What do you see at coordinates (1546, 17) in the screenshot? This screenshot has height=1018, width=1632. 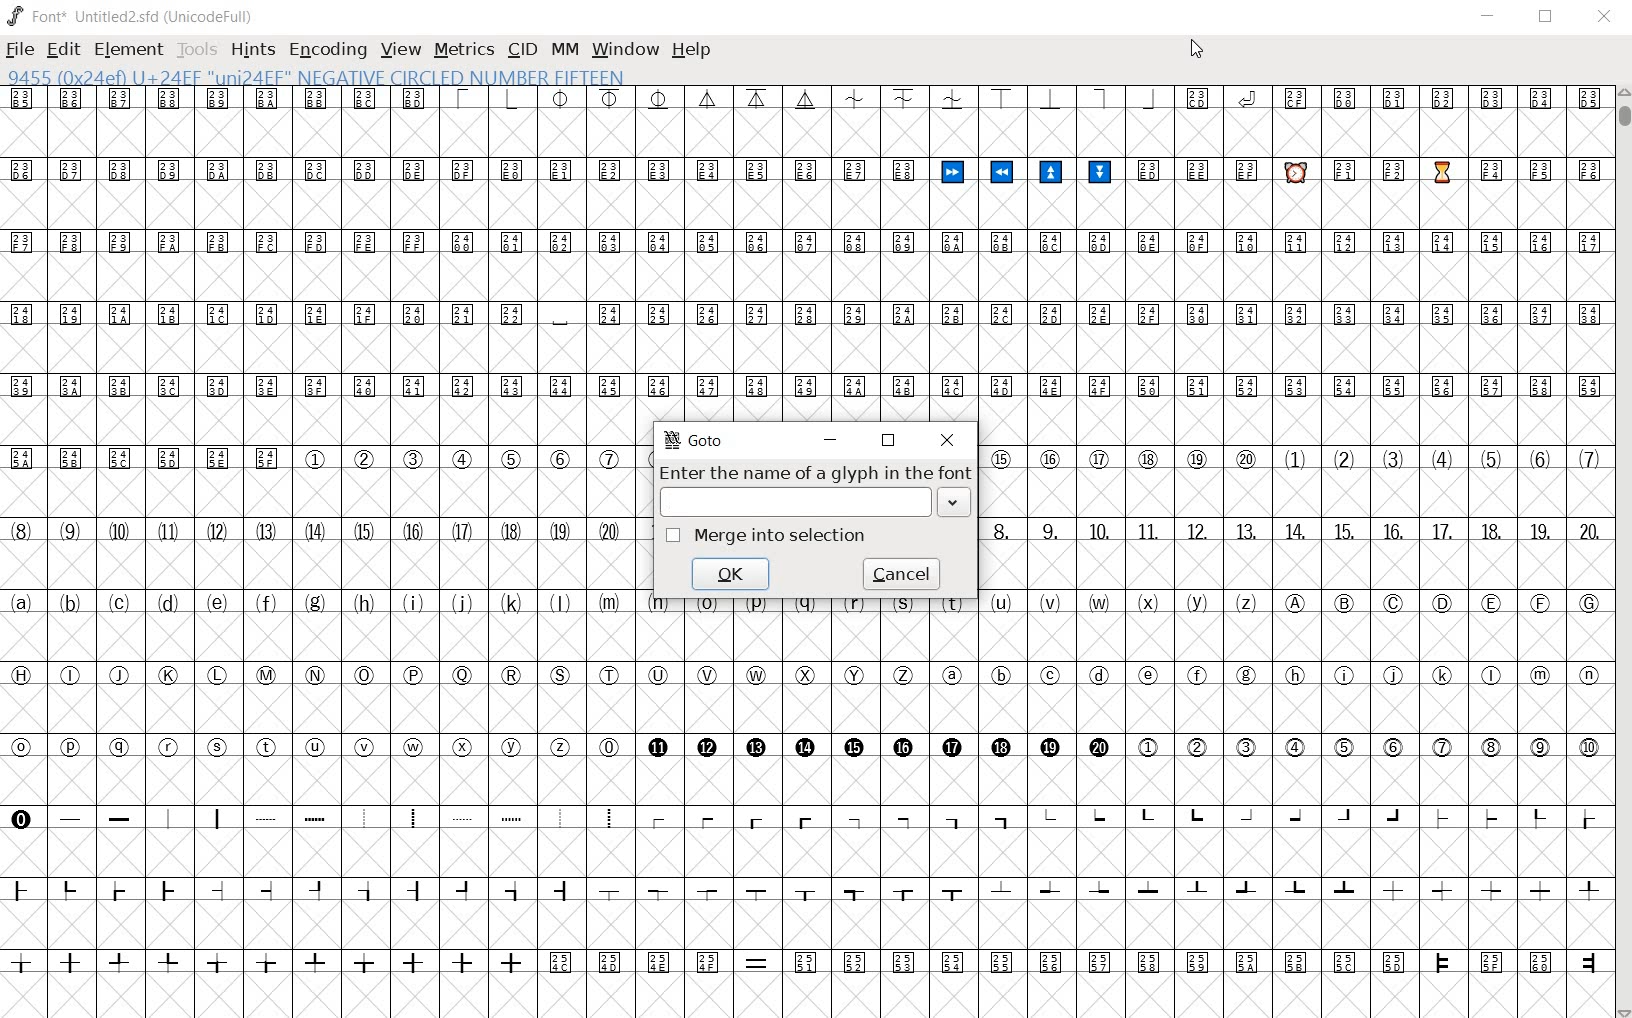 I see `RESTORE` at bounding box center [1546, 17].